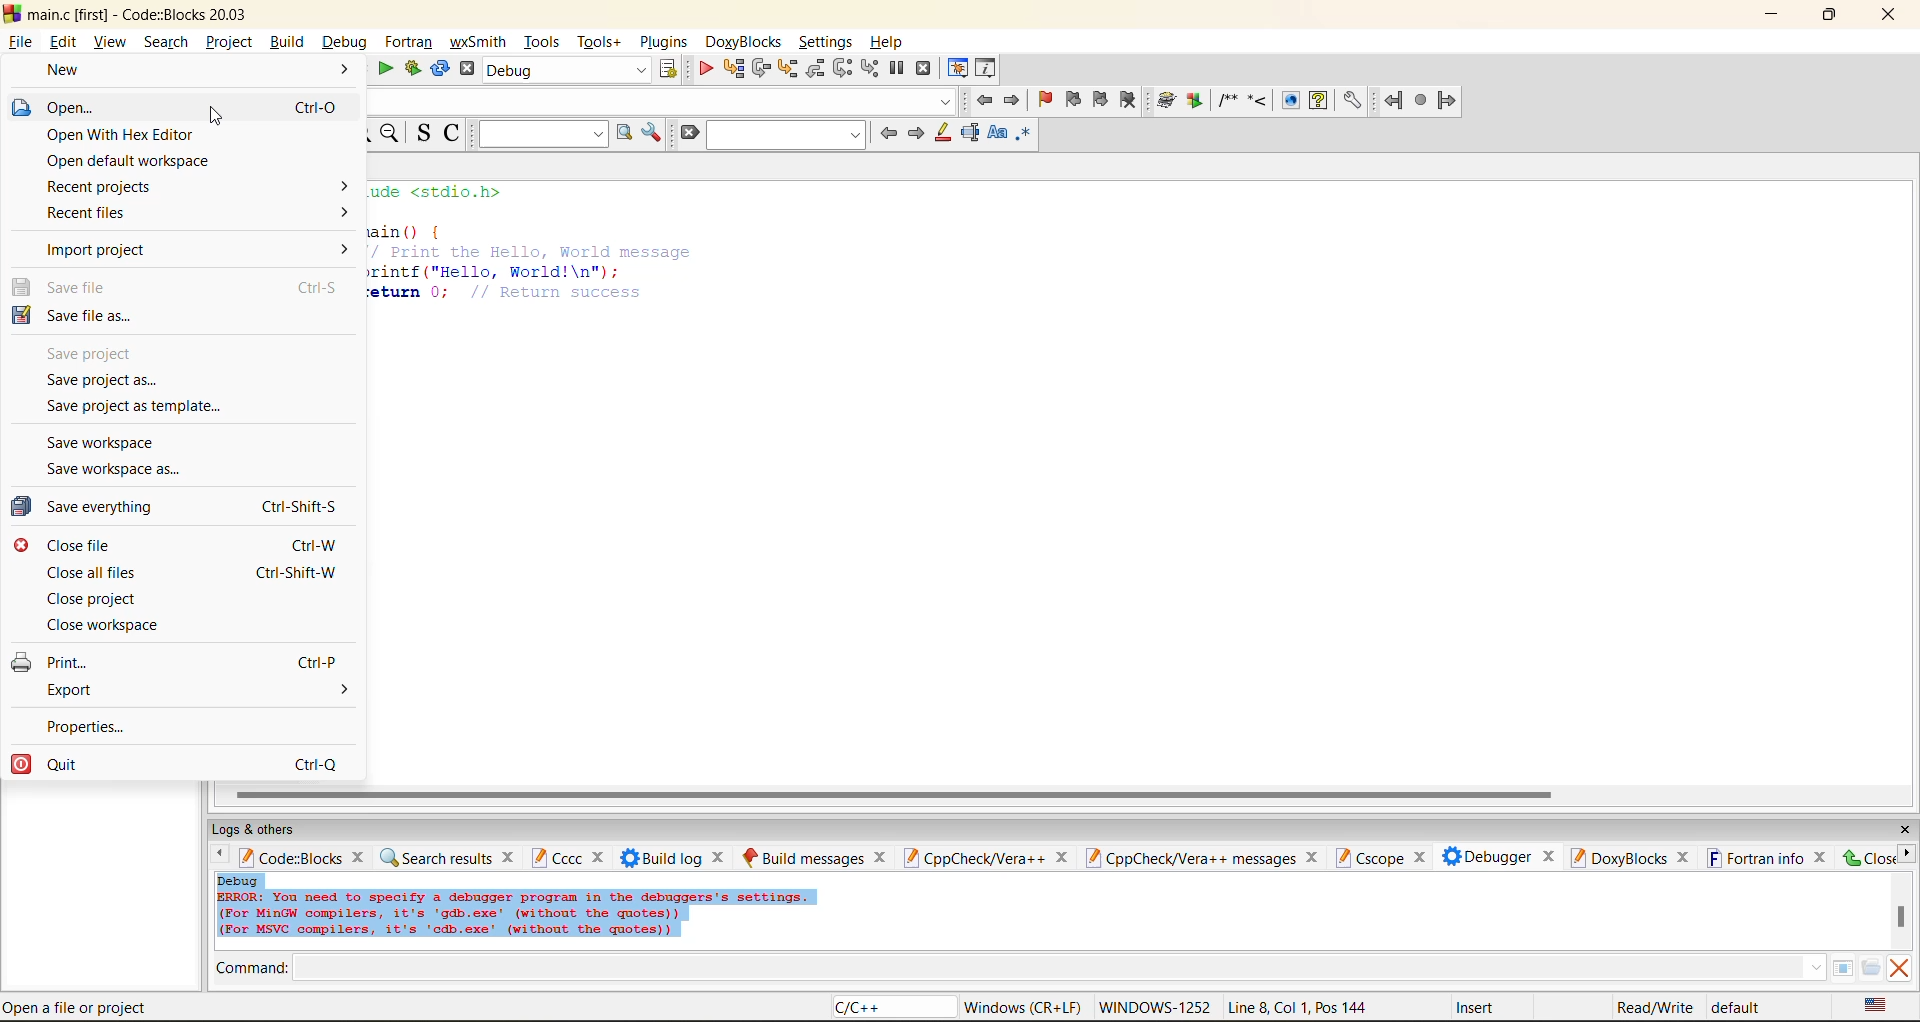 This screenshot has height=1022, width=1920. What do you see at coordinates (814, 68) in the screenshot?
I see `step out` at bounding box center [814, 68].